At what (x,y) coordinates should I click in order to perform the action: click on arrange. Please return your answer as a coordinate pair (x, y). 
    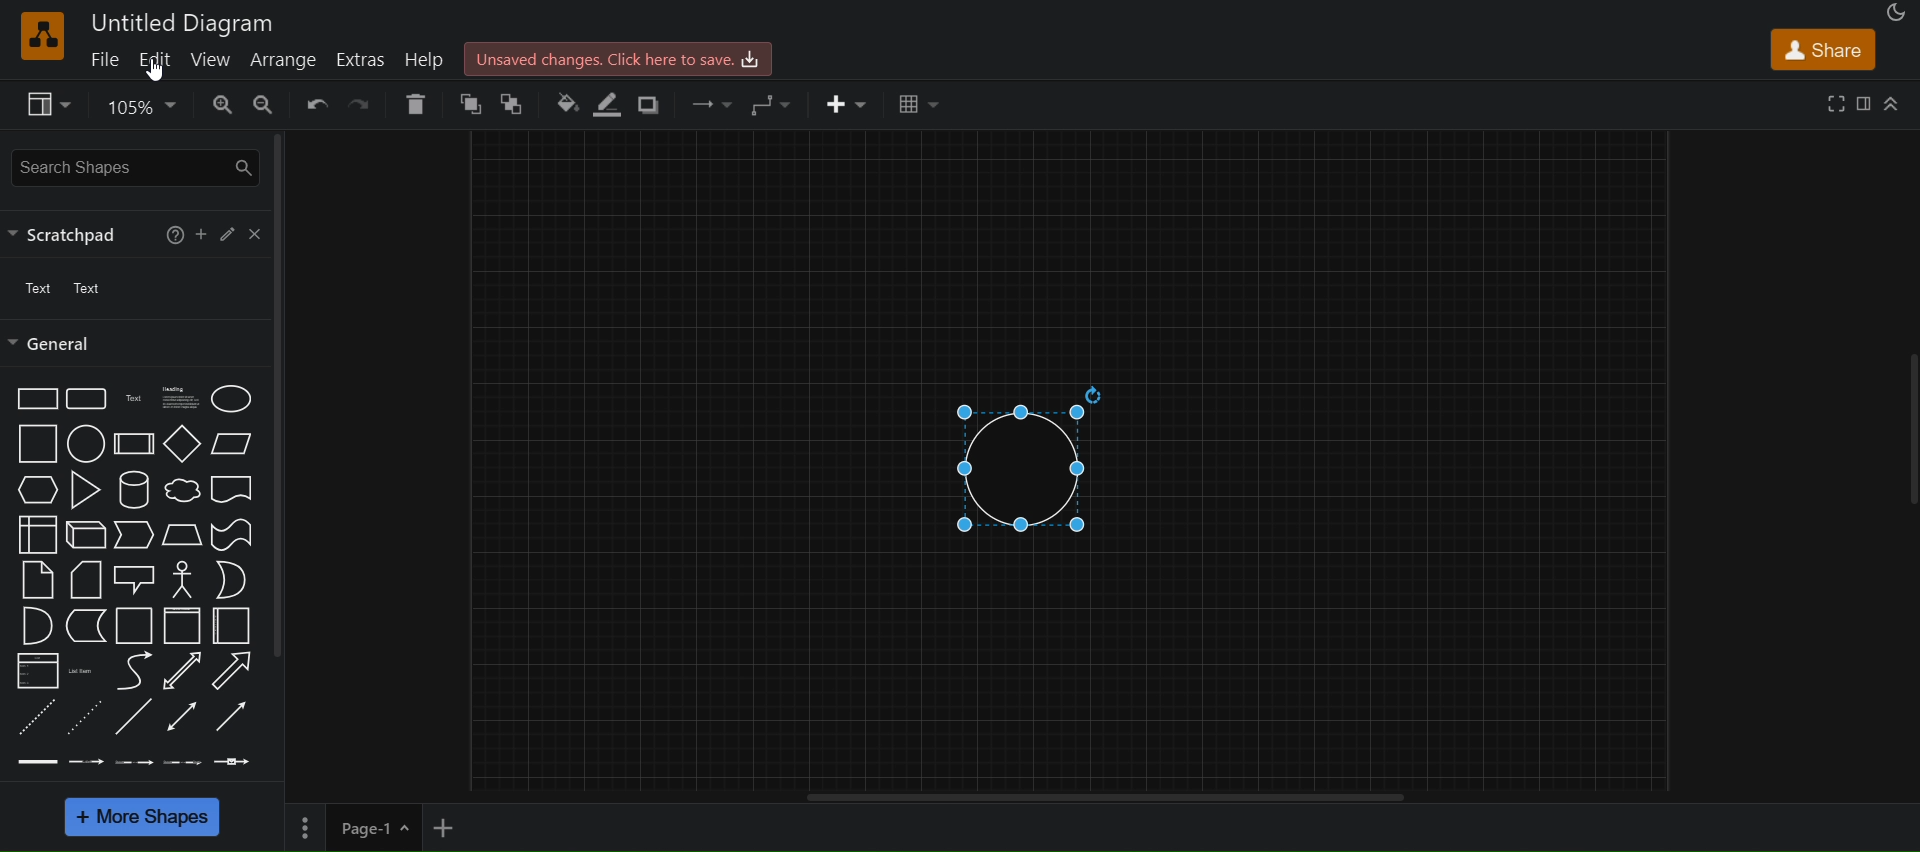
    Looking at the image, I should click on (283, 63).